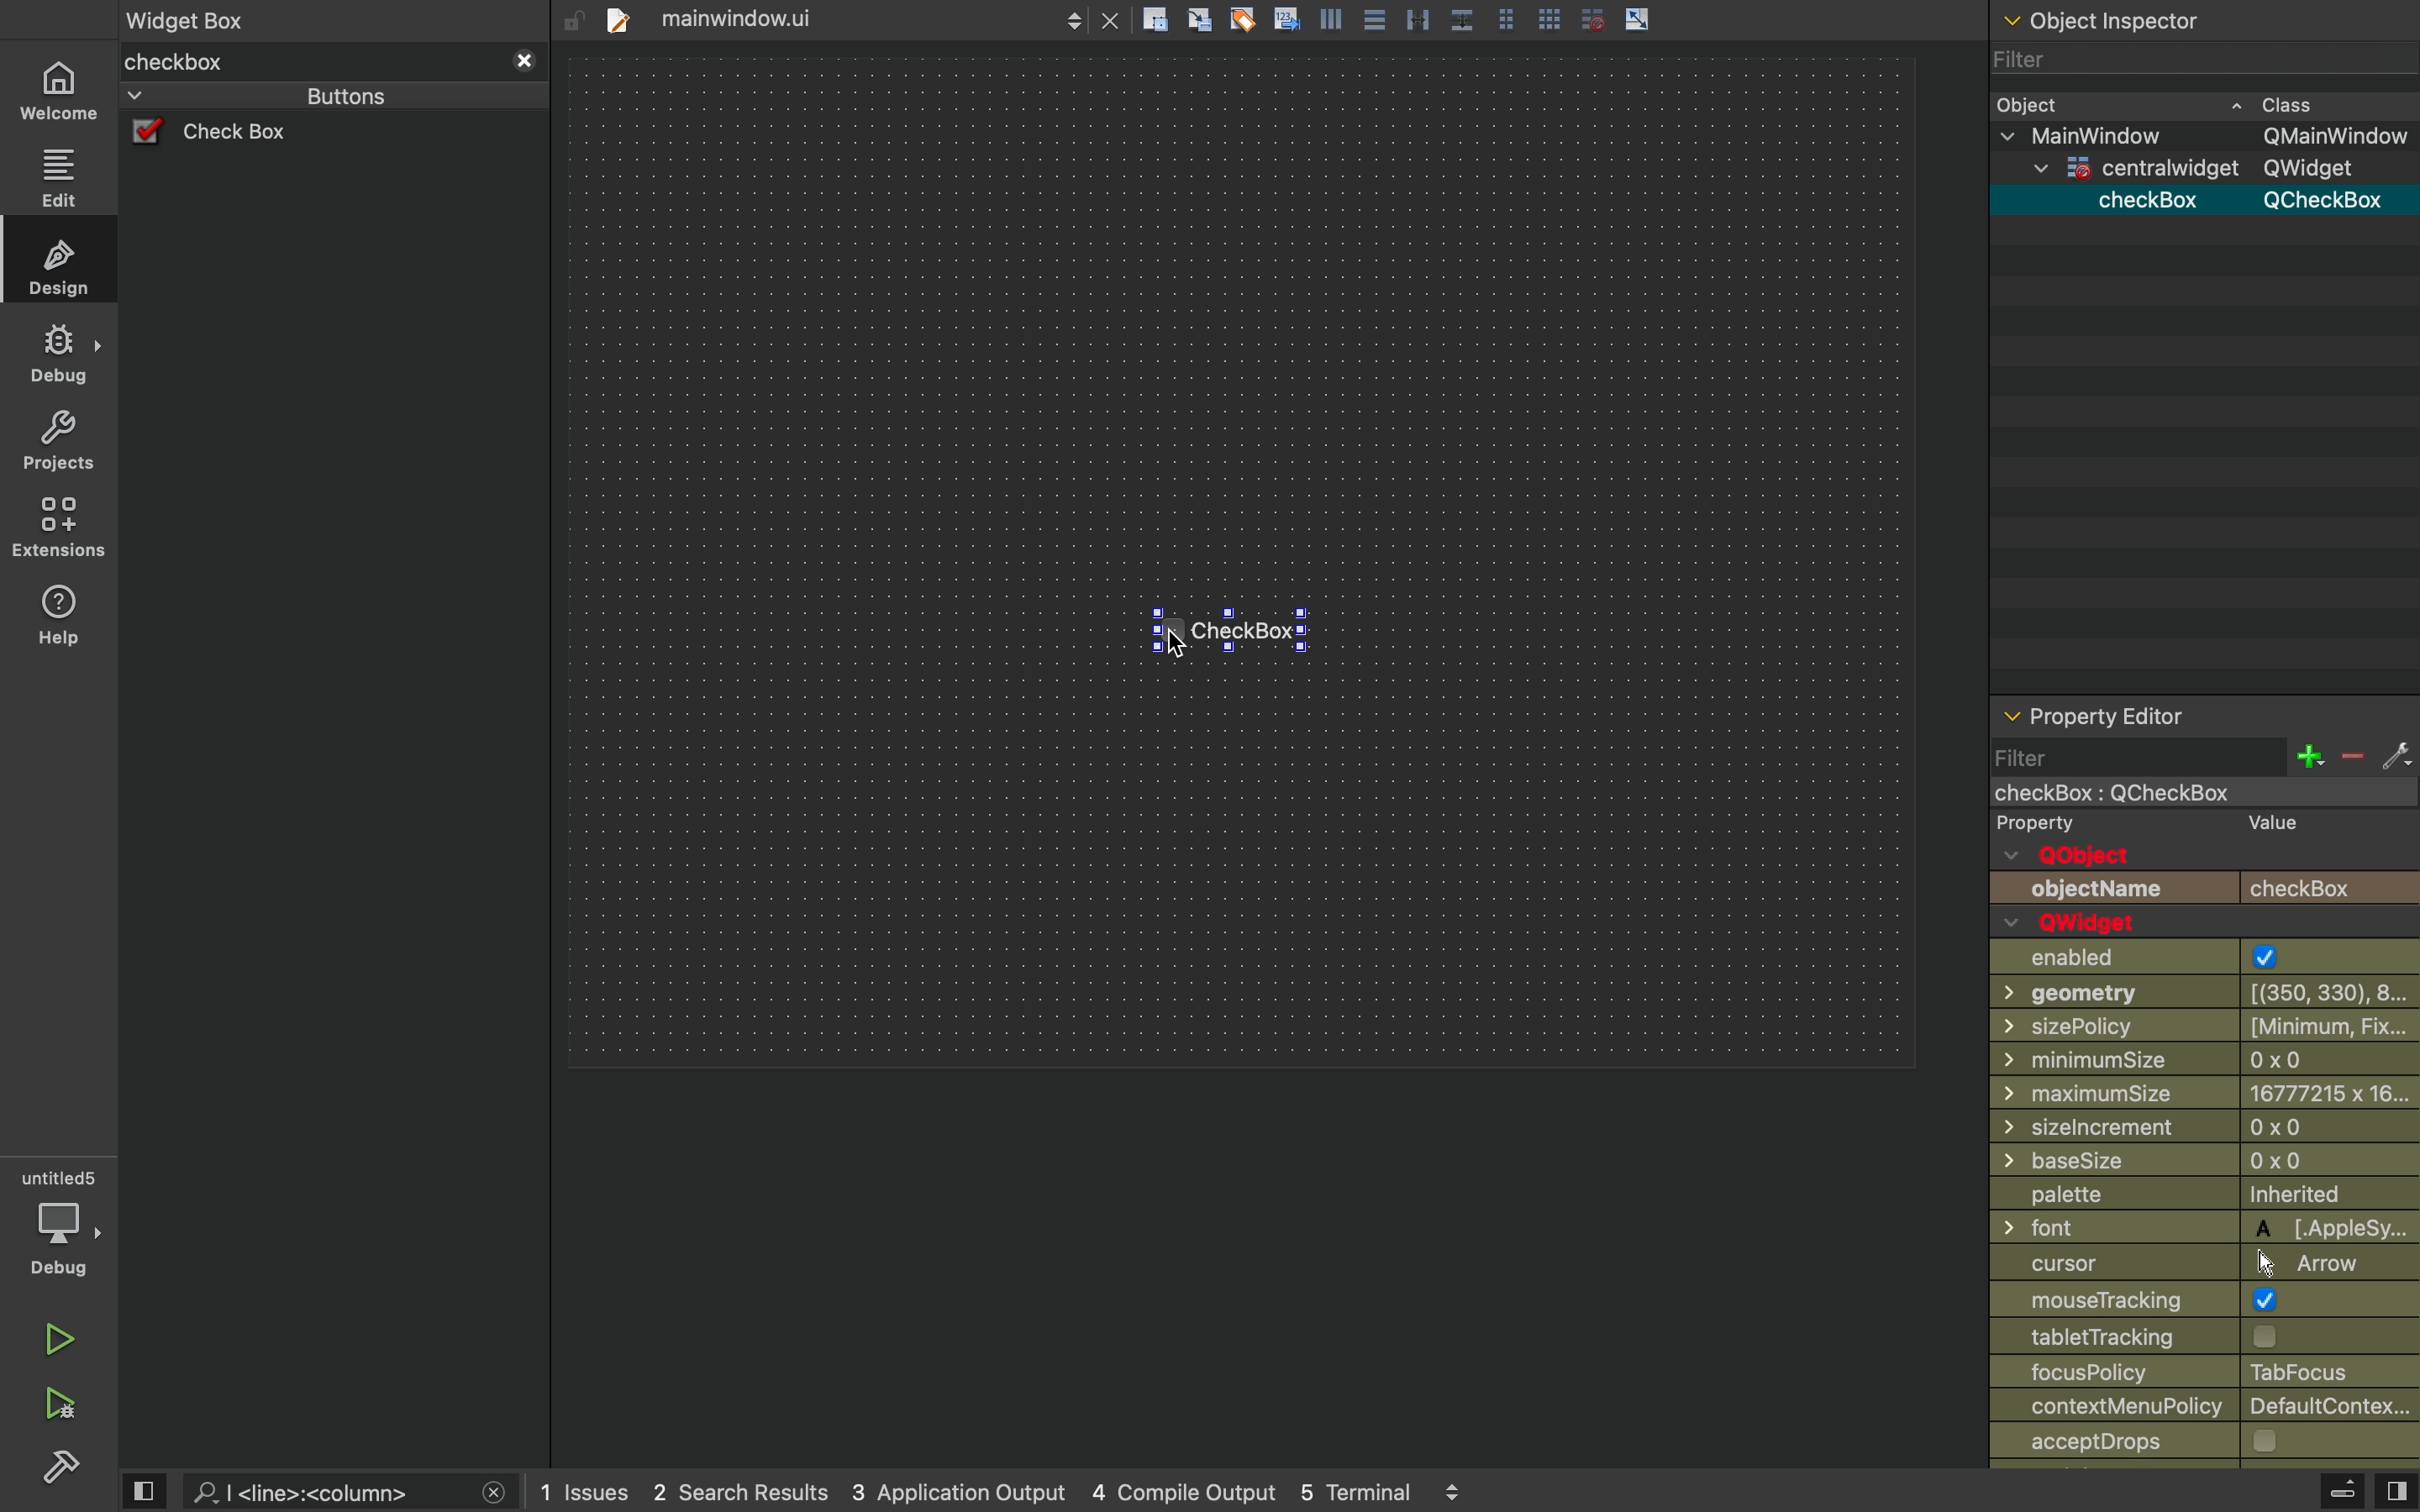 This screenshot has width=2420, height=1512. I want to click on objectname, so click(2204, 889).